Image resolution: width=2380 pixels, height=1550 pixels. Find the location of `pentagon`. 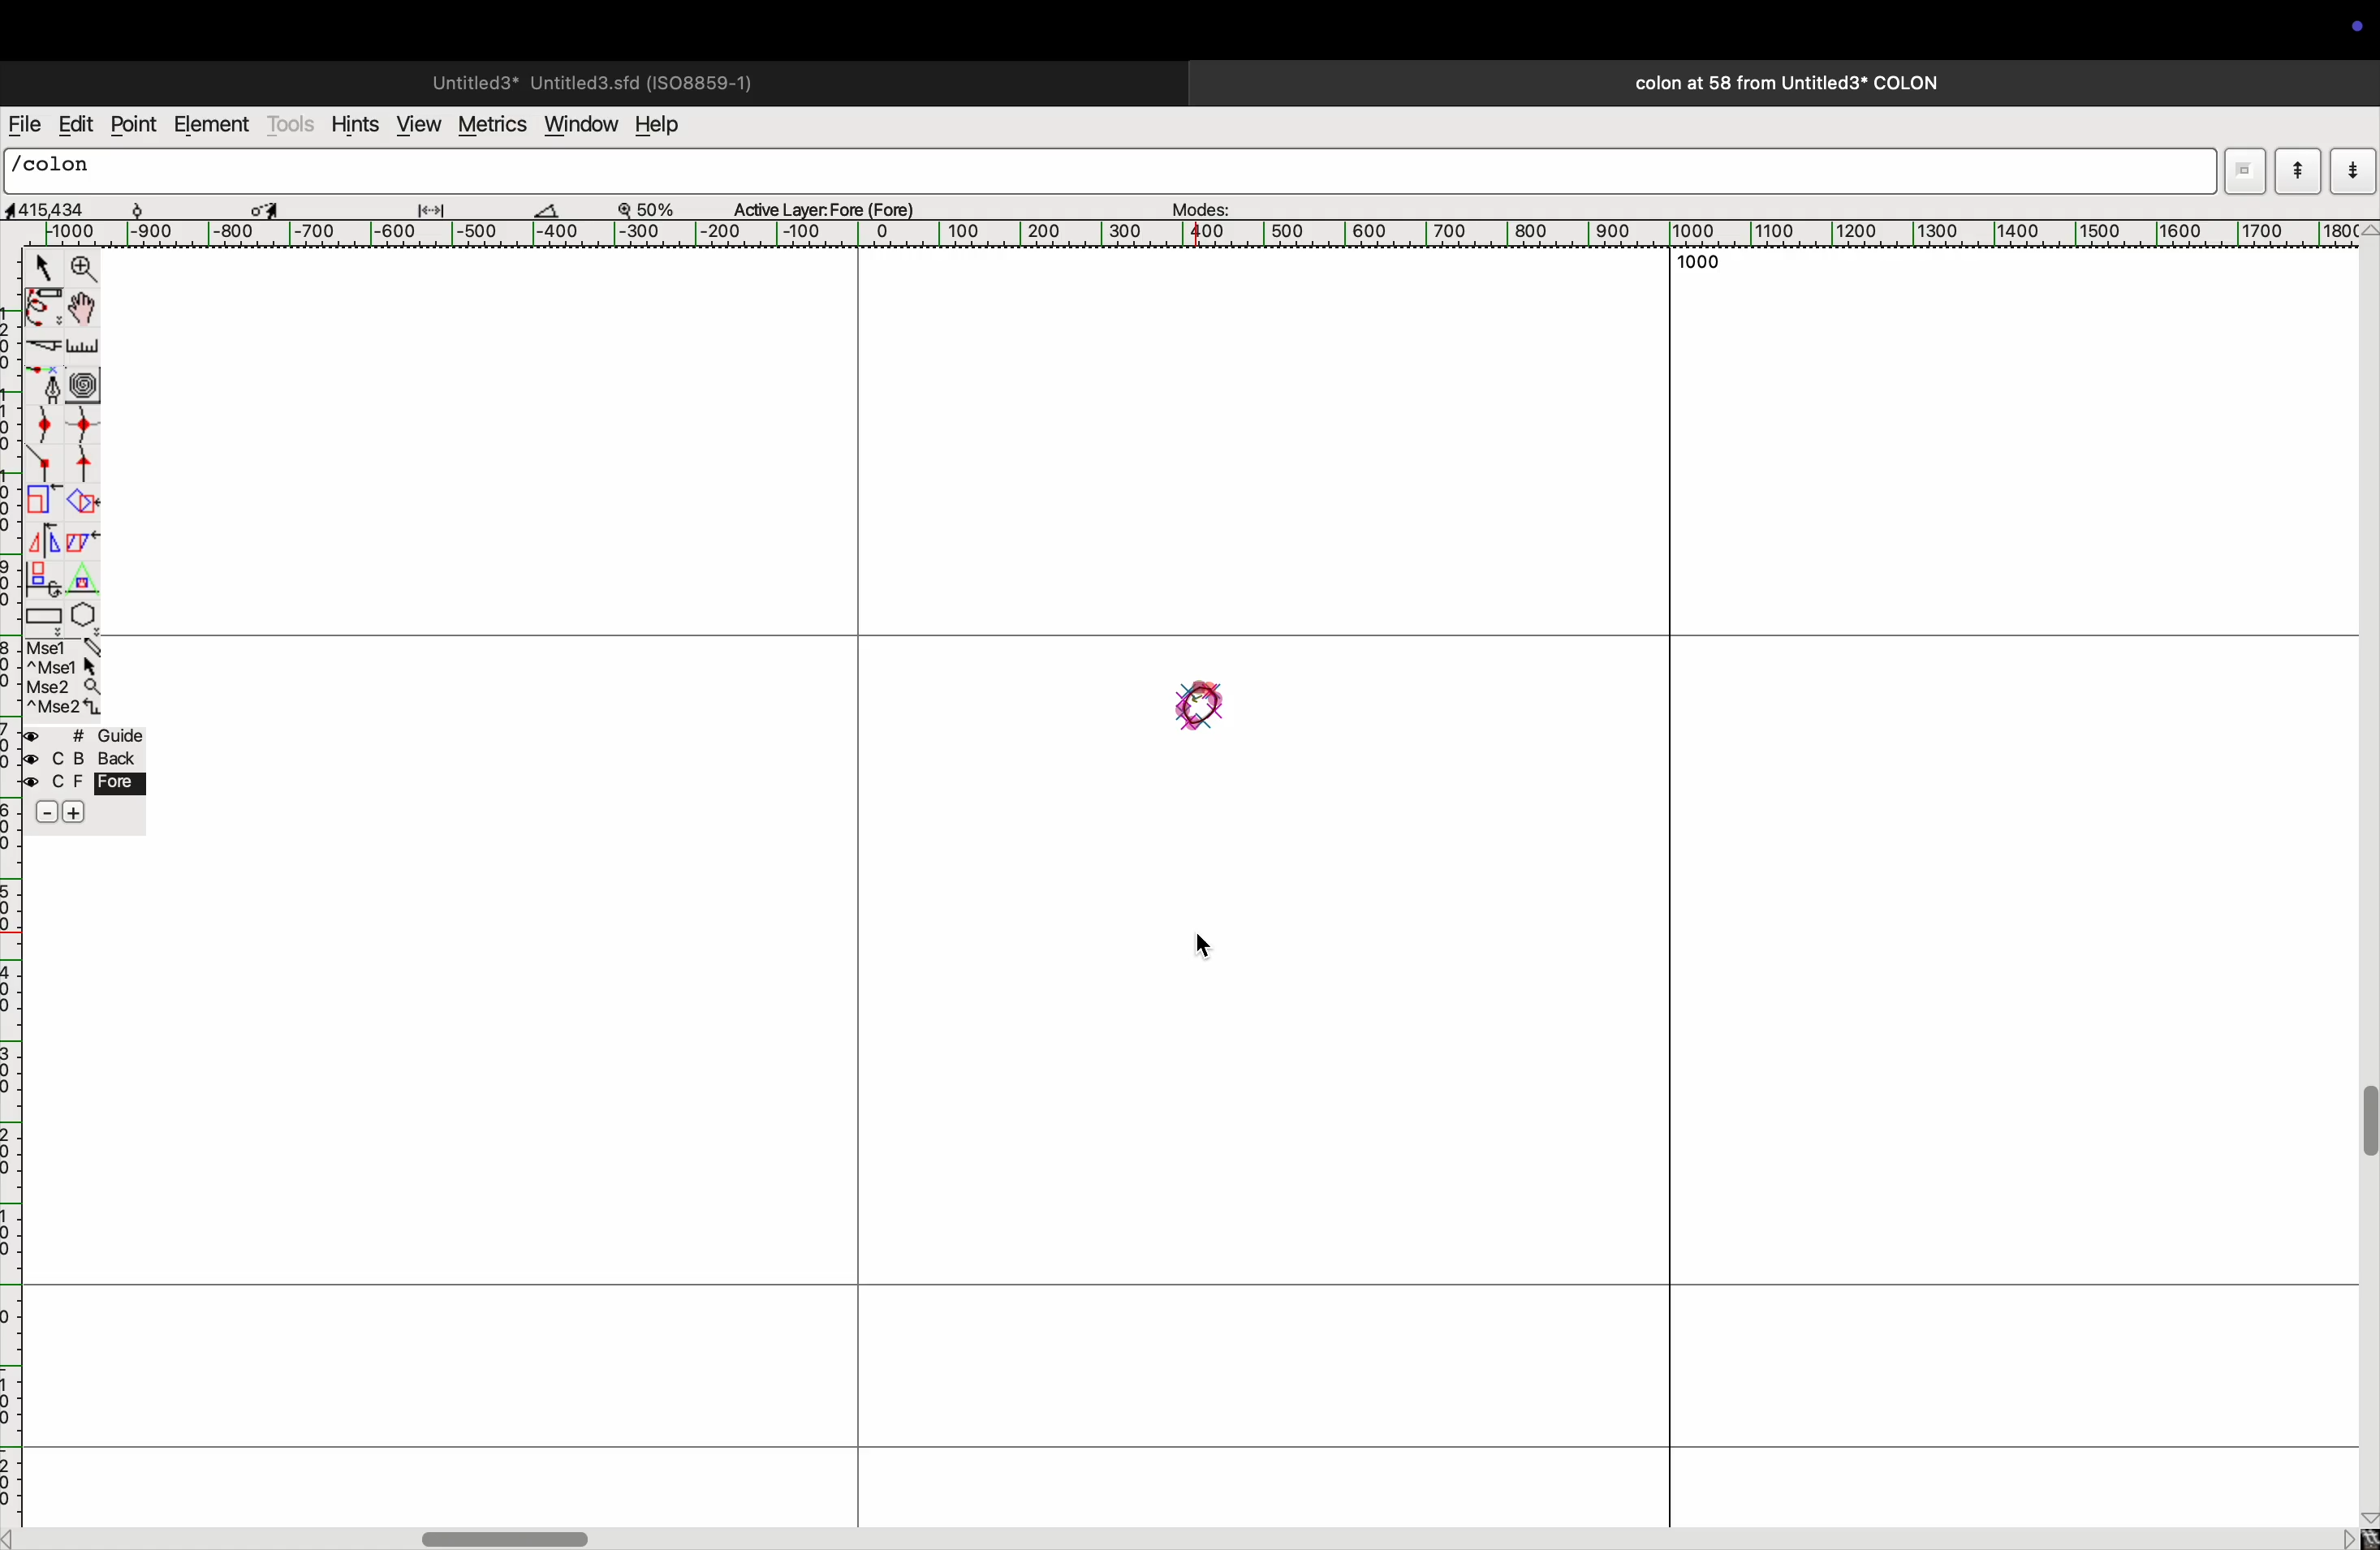

pentagon is located at coordinates (84, 599).